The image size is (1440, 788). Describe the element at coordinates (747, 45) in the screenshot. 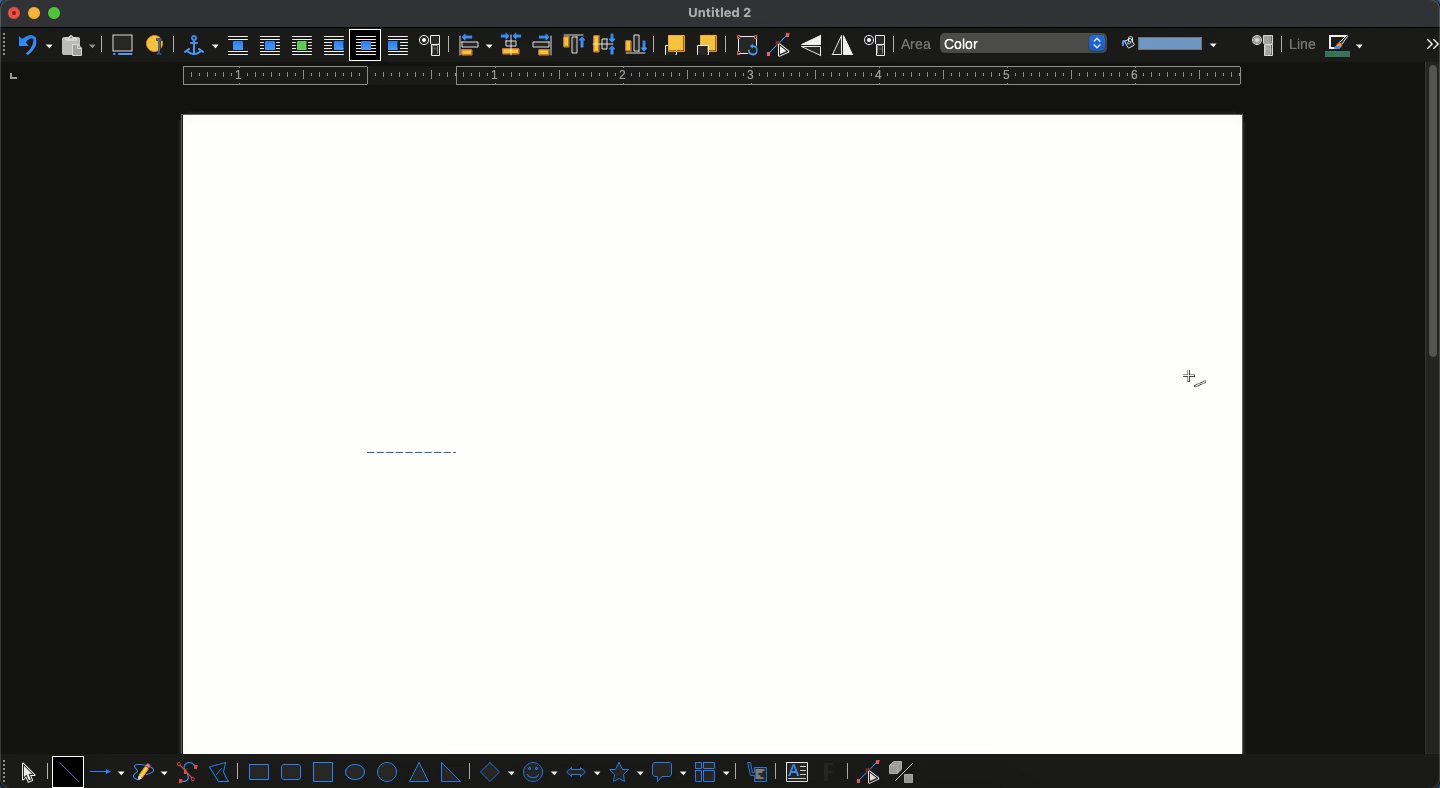

I see `rotate` at that location.